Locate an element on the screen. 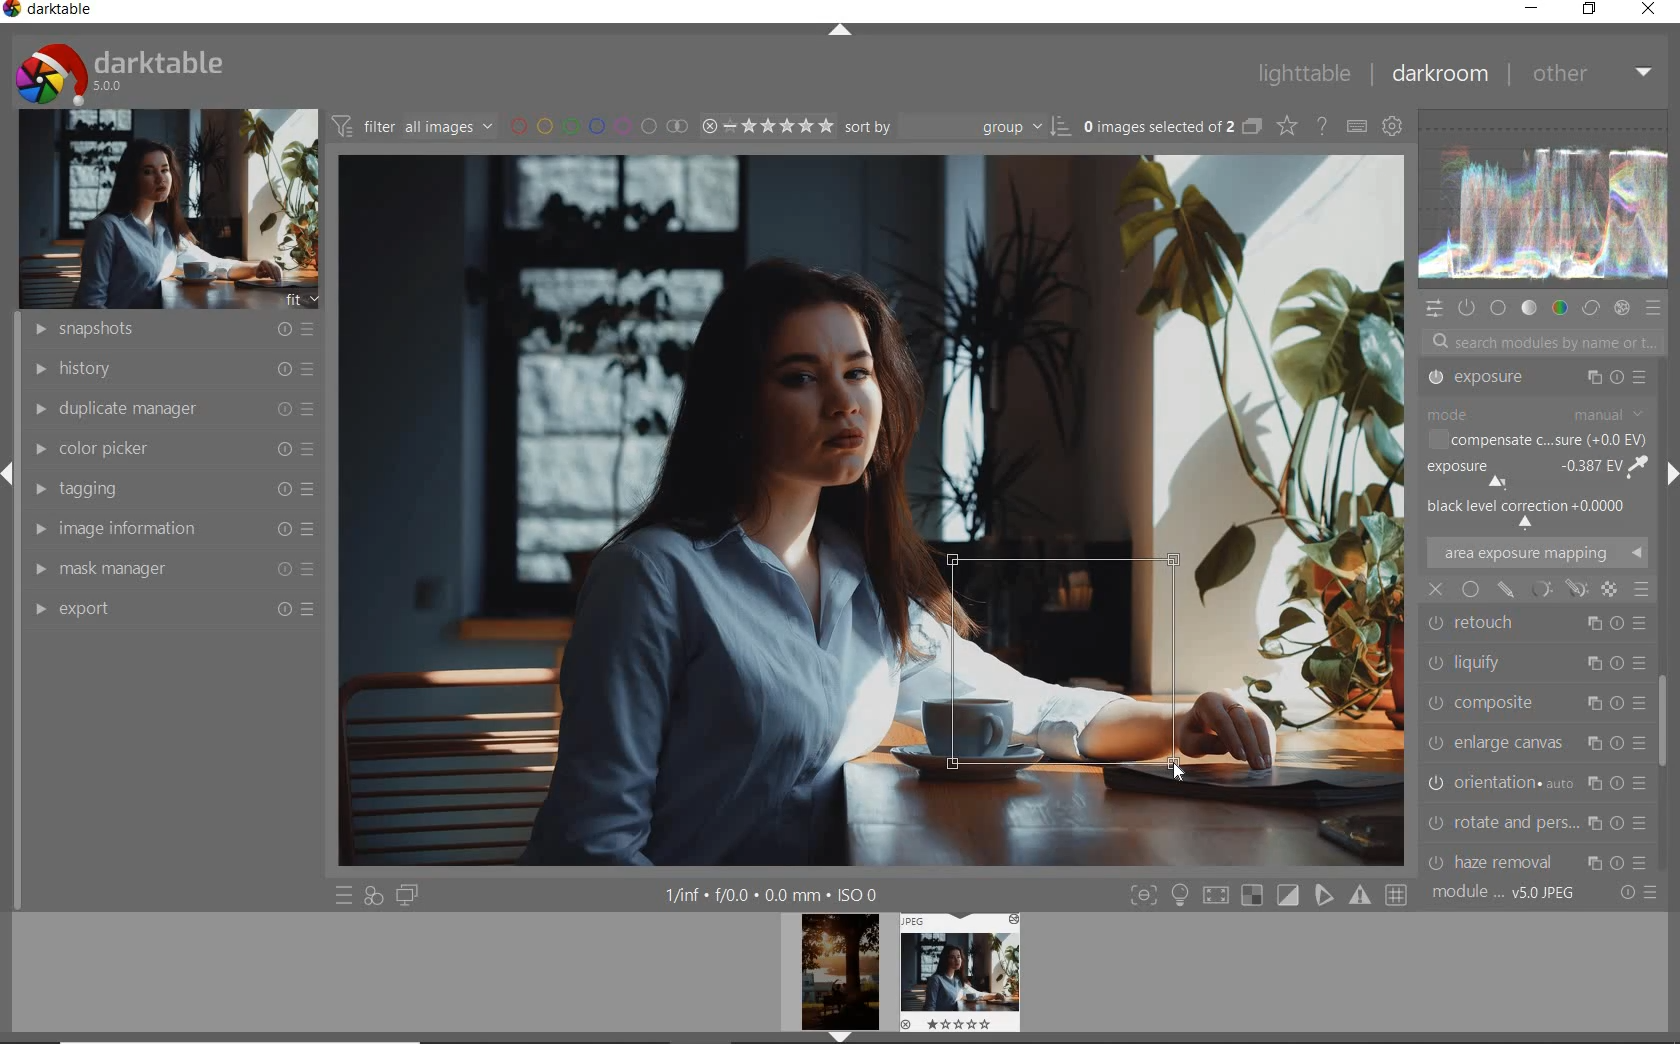 Image resolution: width=1680 pixels, height=1044 pixels. FILTER BY IMAGE COLOR LABEL is located at coordinates (596, 127).